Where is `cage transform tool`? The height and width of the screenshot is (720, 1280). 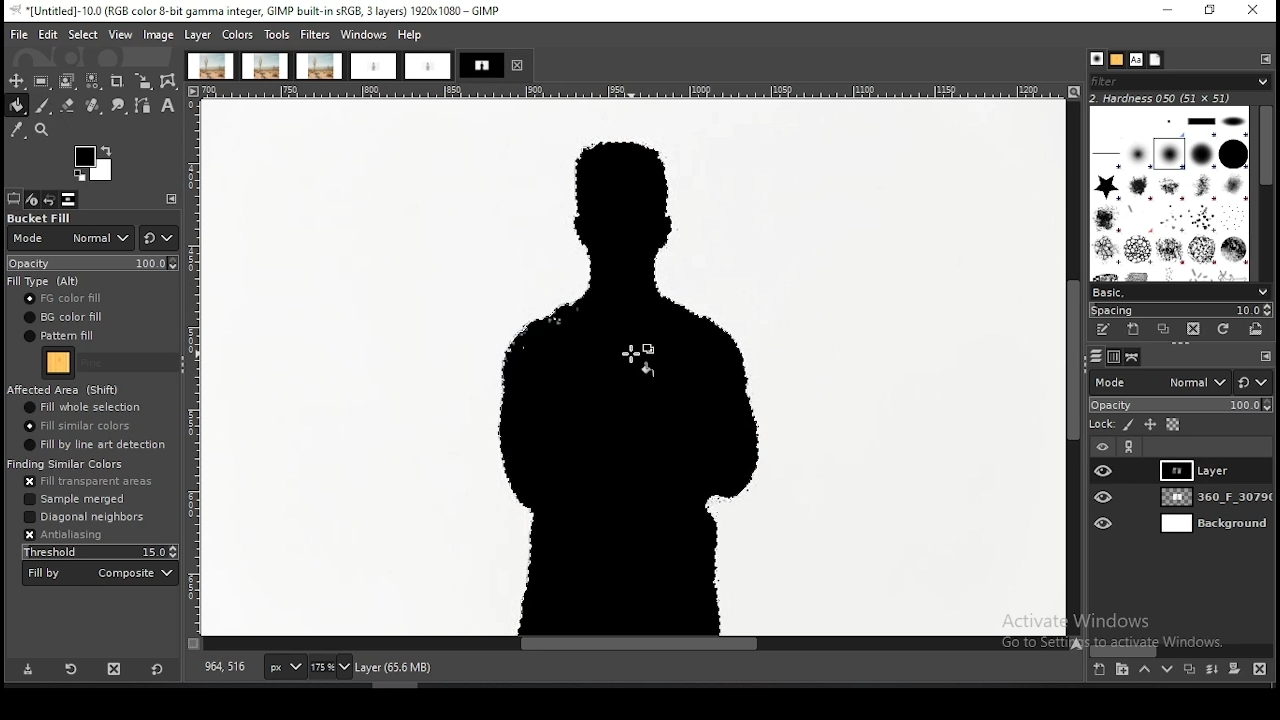 cage transform tool is located at coordinates (170, 81).